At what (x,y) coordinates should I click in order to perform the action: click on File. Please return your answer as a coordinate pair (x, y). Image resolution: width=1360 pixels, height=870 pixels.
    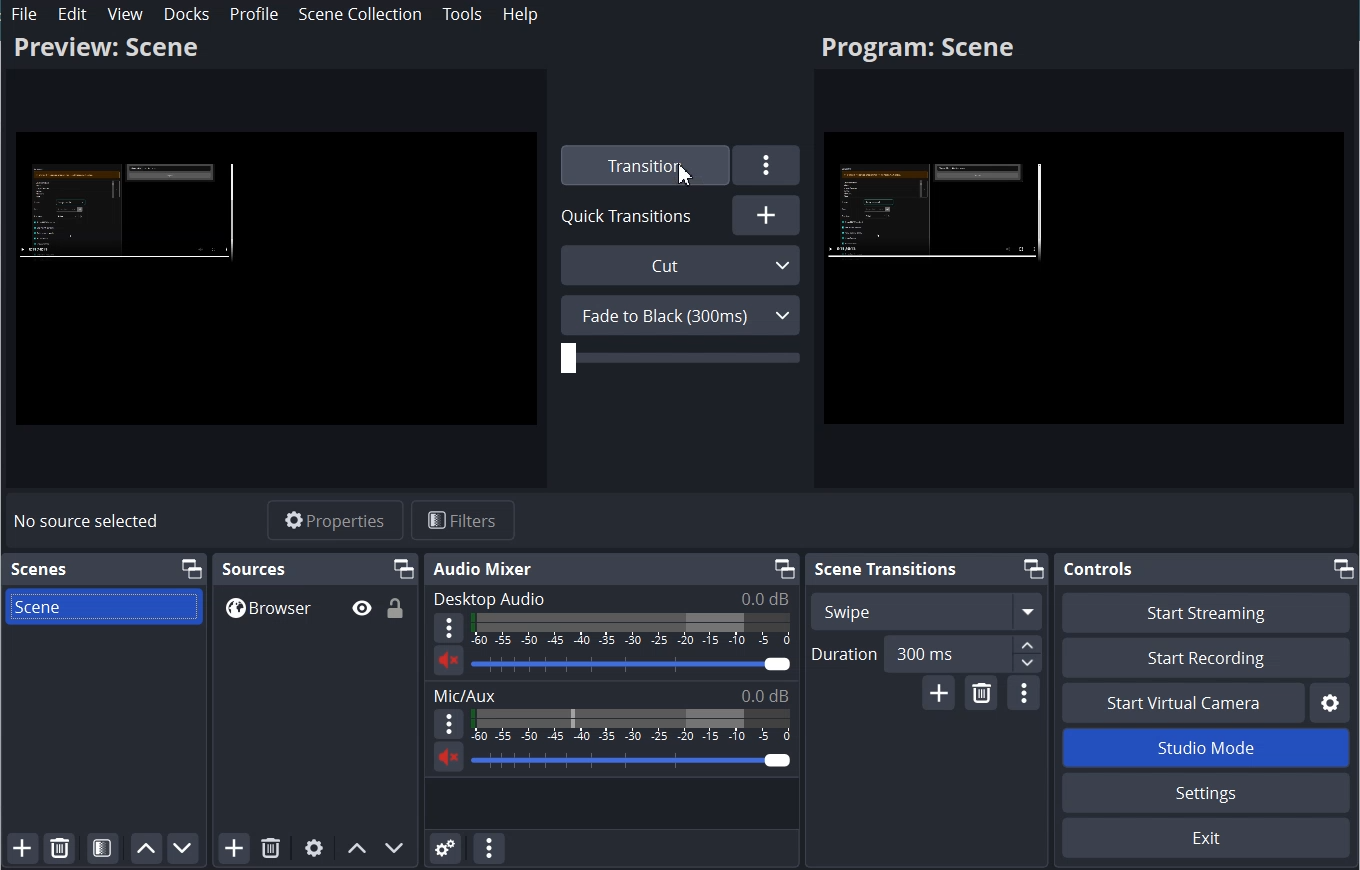
    Looking at the image, I should click on (25, 14).